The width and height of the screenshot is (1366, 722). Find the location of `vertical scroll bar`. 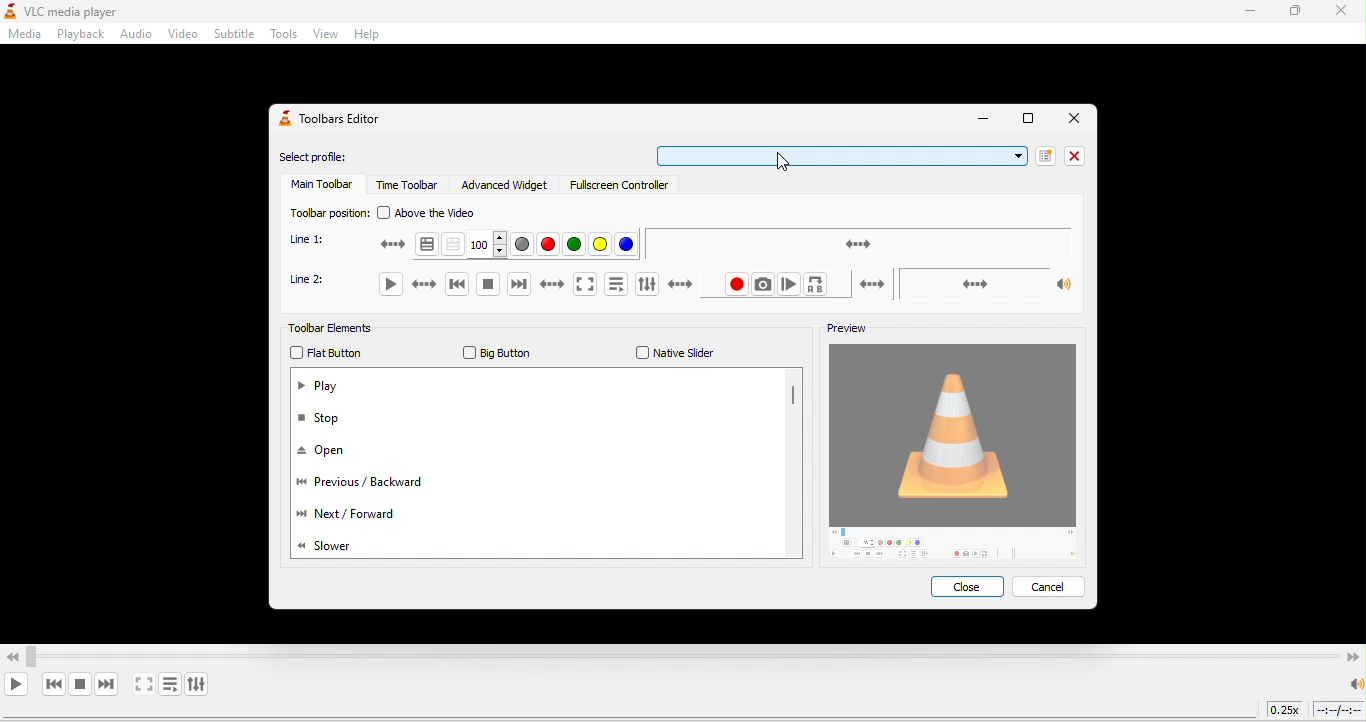

vertical scroll bar is located at coordinates (794, 400).